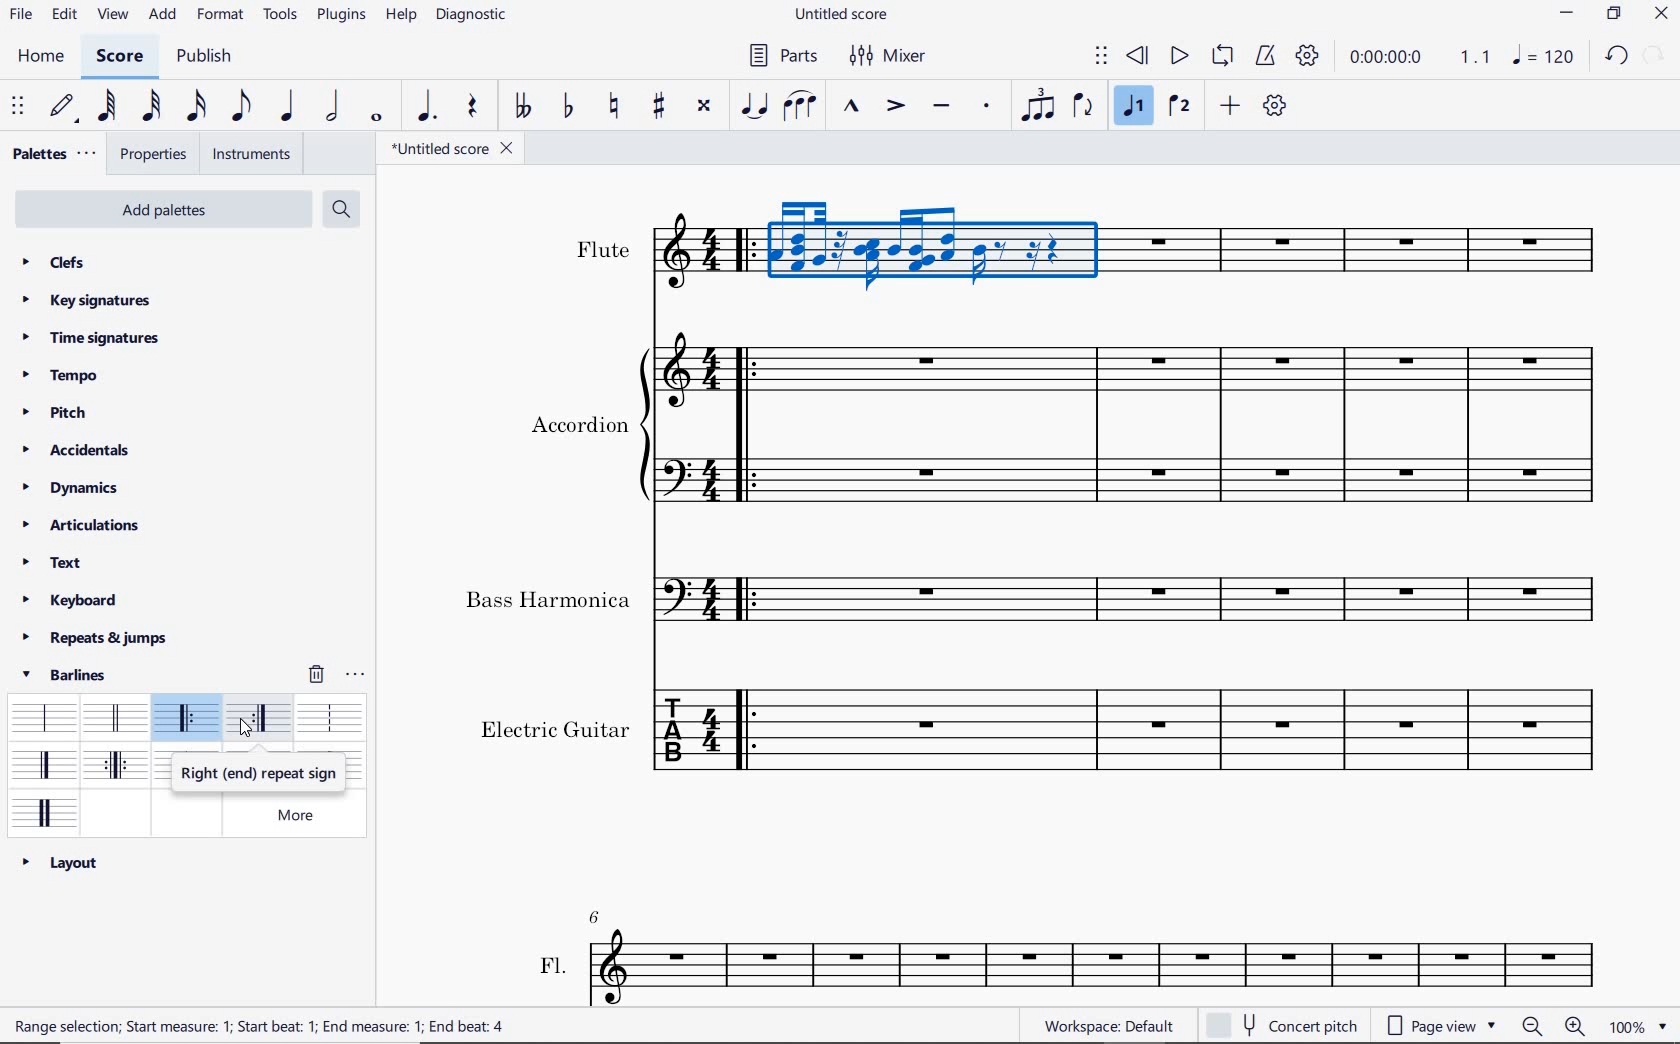 Image resolution: width=1680 pixels, height=1044 pixels. What do you see at coordinates (41, 713) in the screenshot?
I see `single barline` at bounding box center [41, 713].